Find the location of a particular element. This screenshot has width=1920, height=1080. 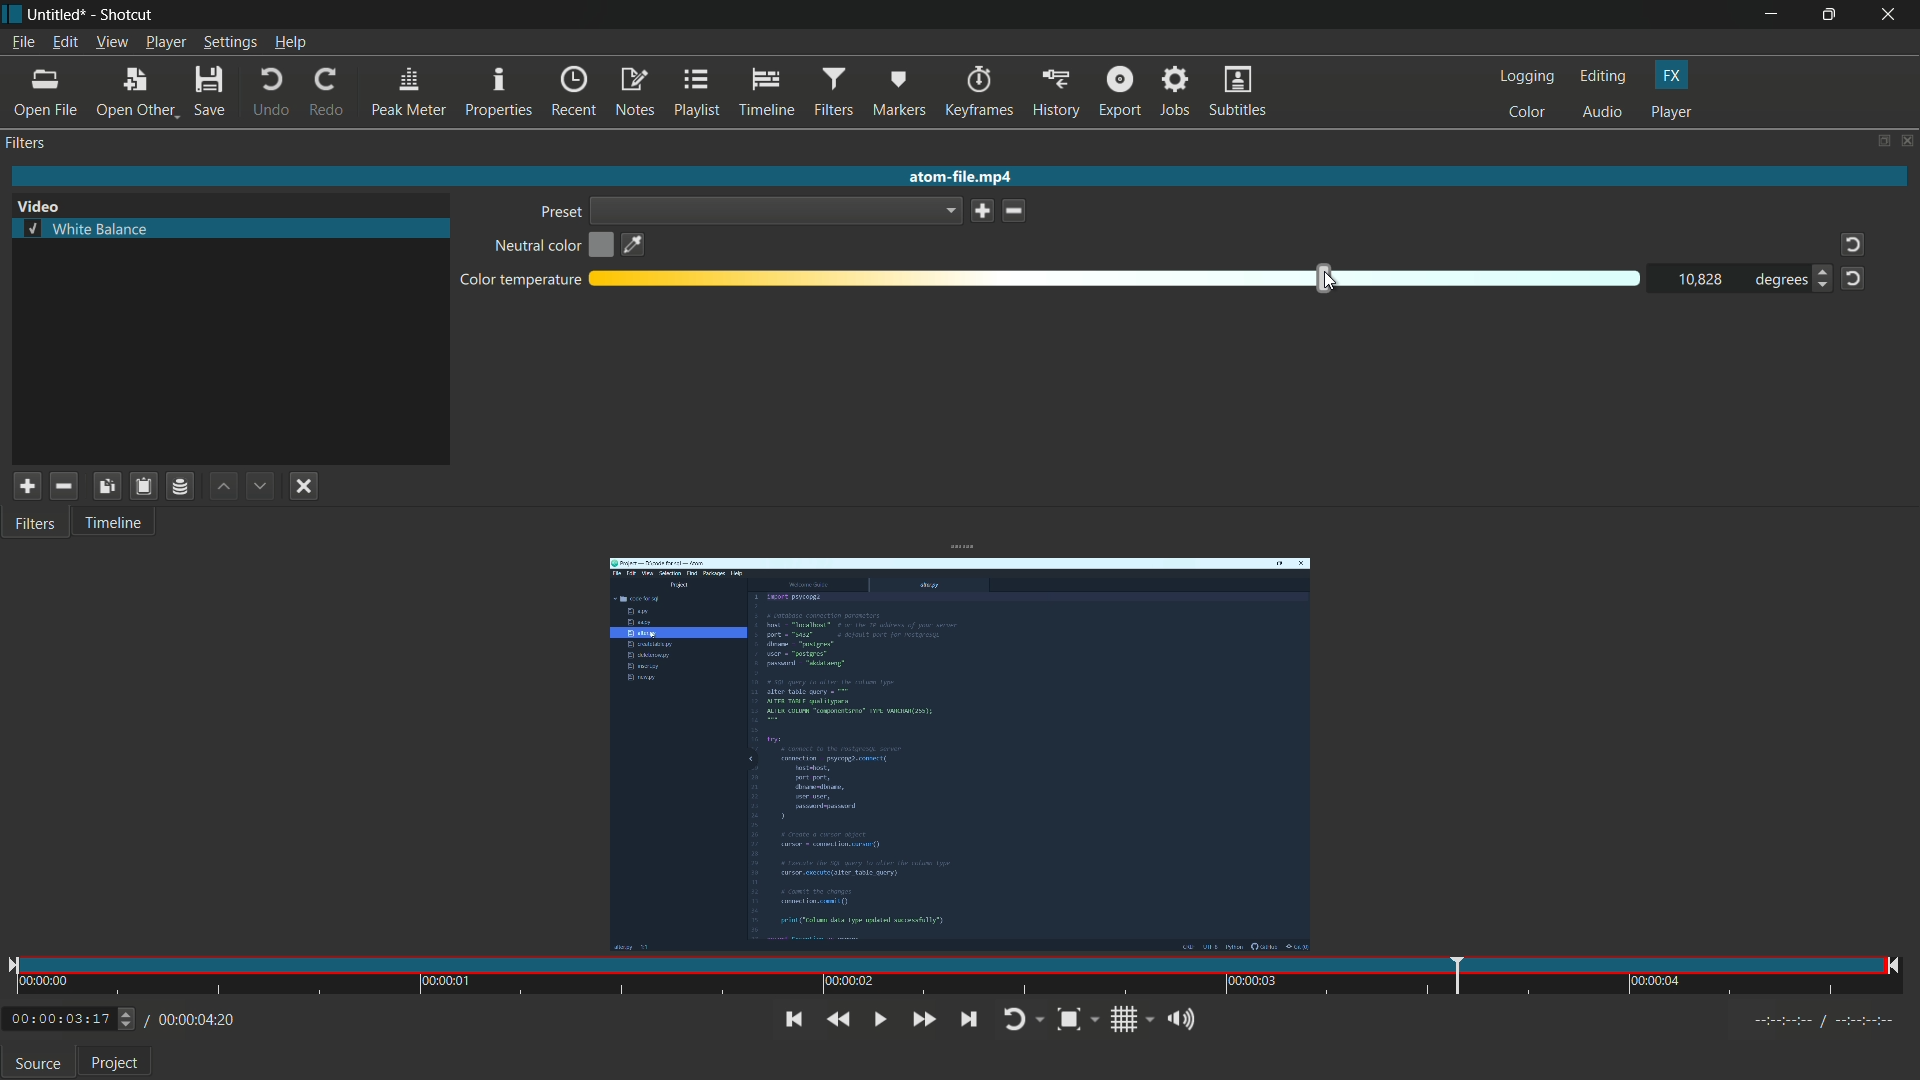

pick color on the screen is located at coordinates (634, 245).